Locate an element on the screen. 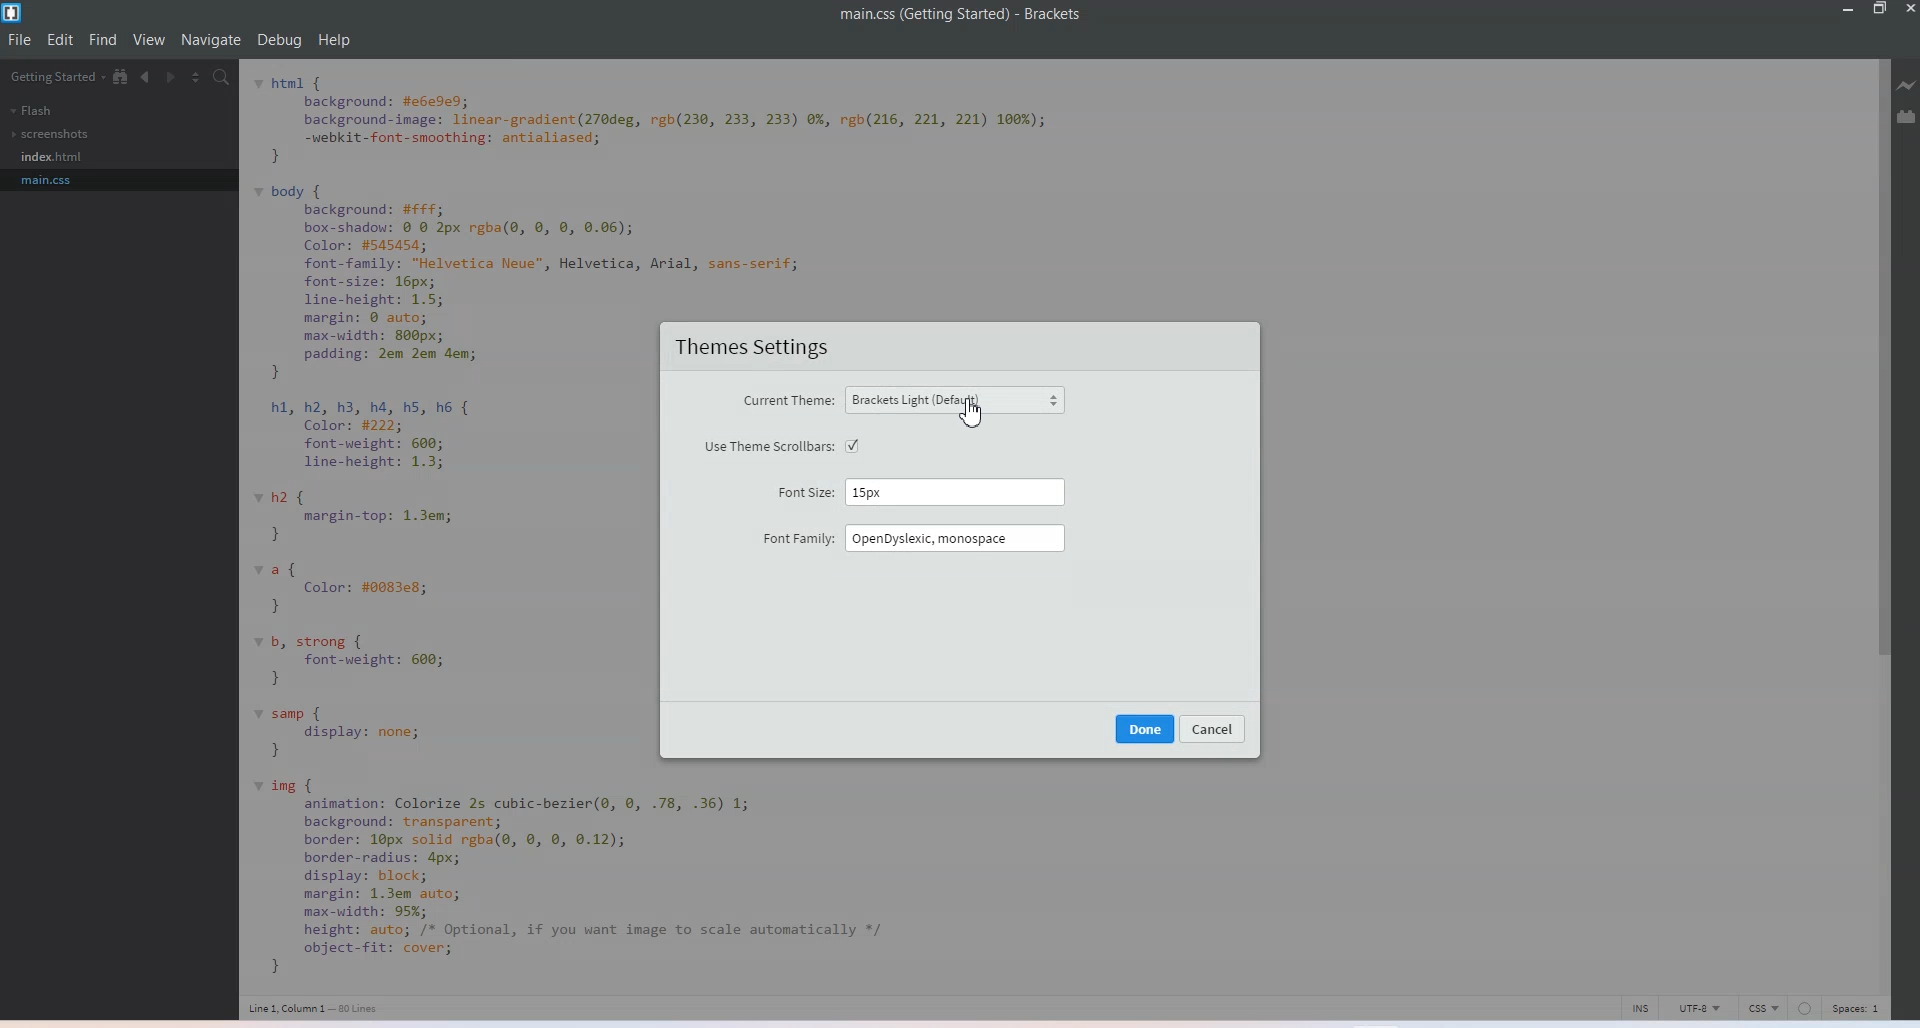 This screenshot has height=1028, width=1920. OpenDyslexic, monospace is located at coordinates (958, 538).